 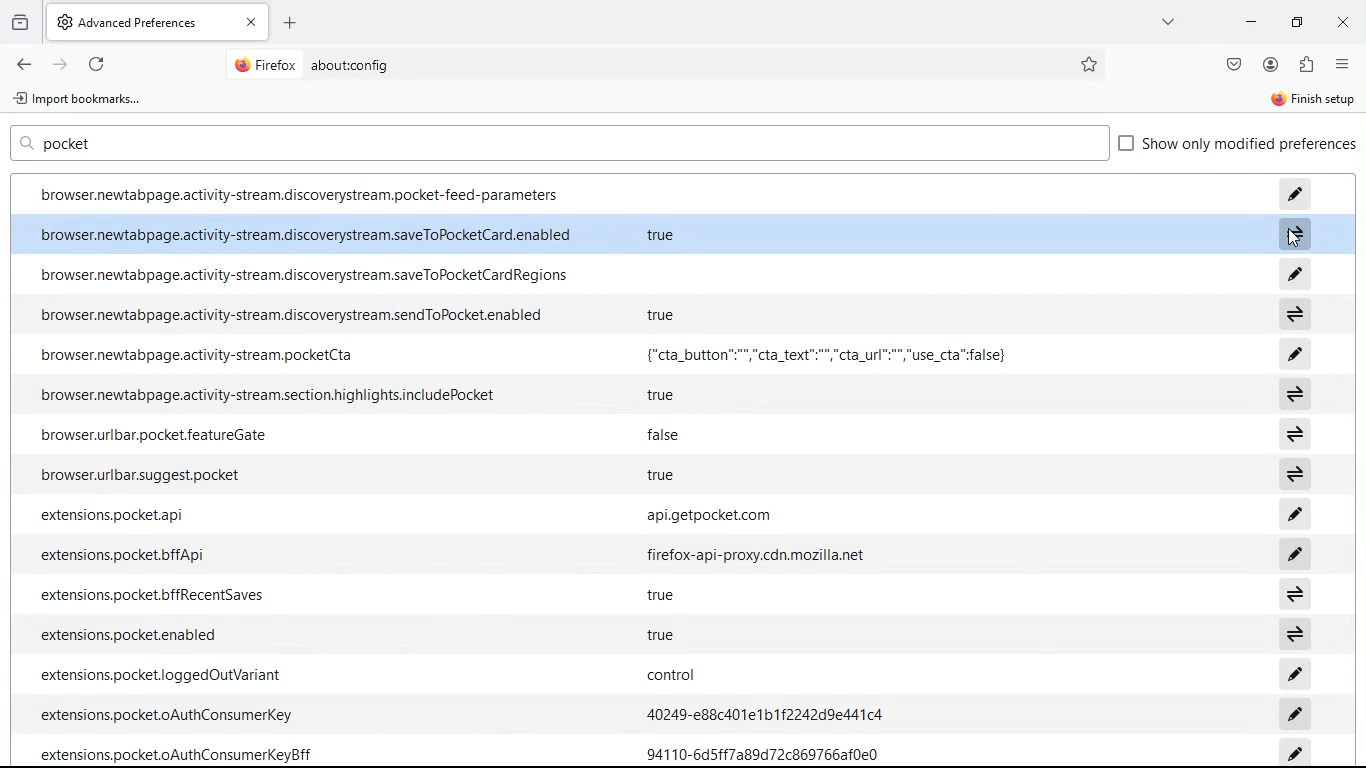 What do you see at coordinates (196, 354) in the screenshot?
I see `browser.newtabpage.activity-stream.pocketCta` at bounding box center [196, 354].